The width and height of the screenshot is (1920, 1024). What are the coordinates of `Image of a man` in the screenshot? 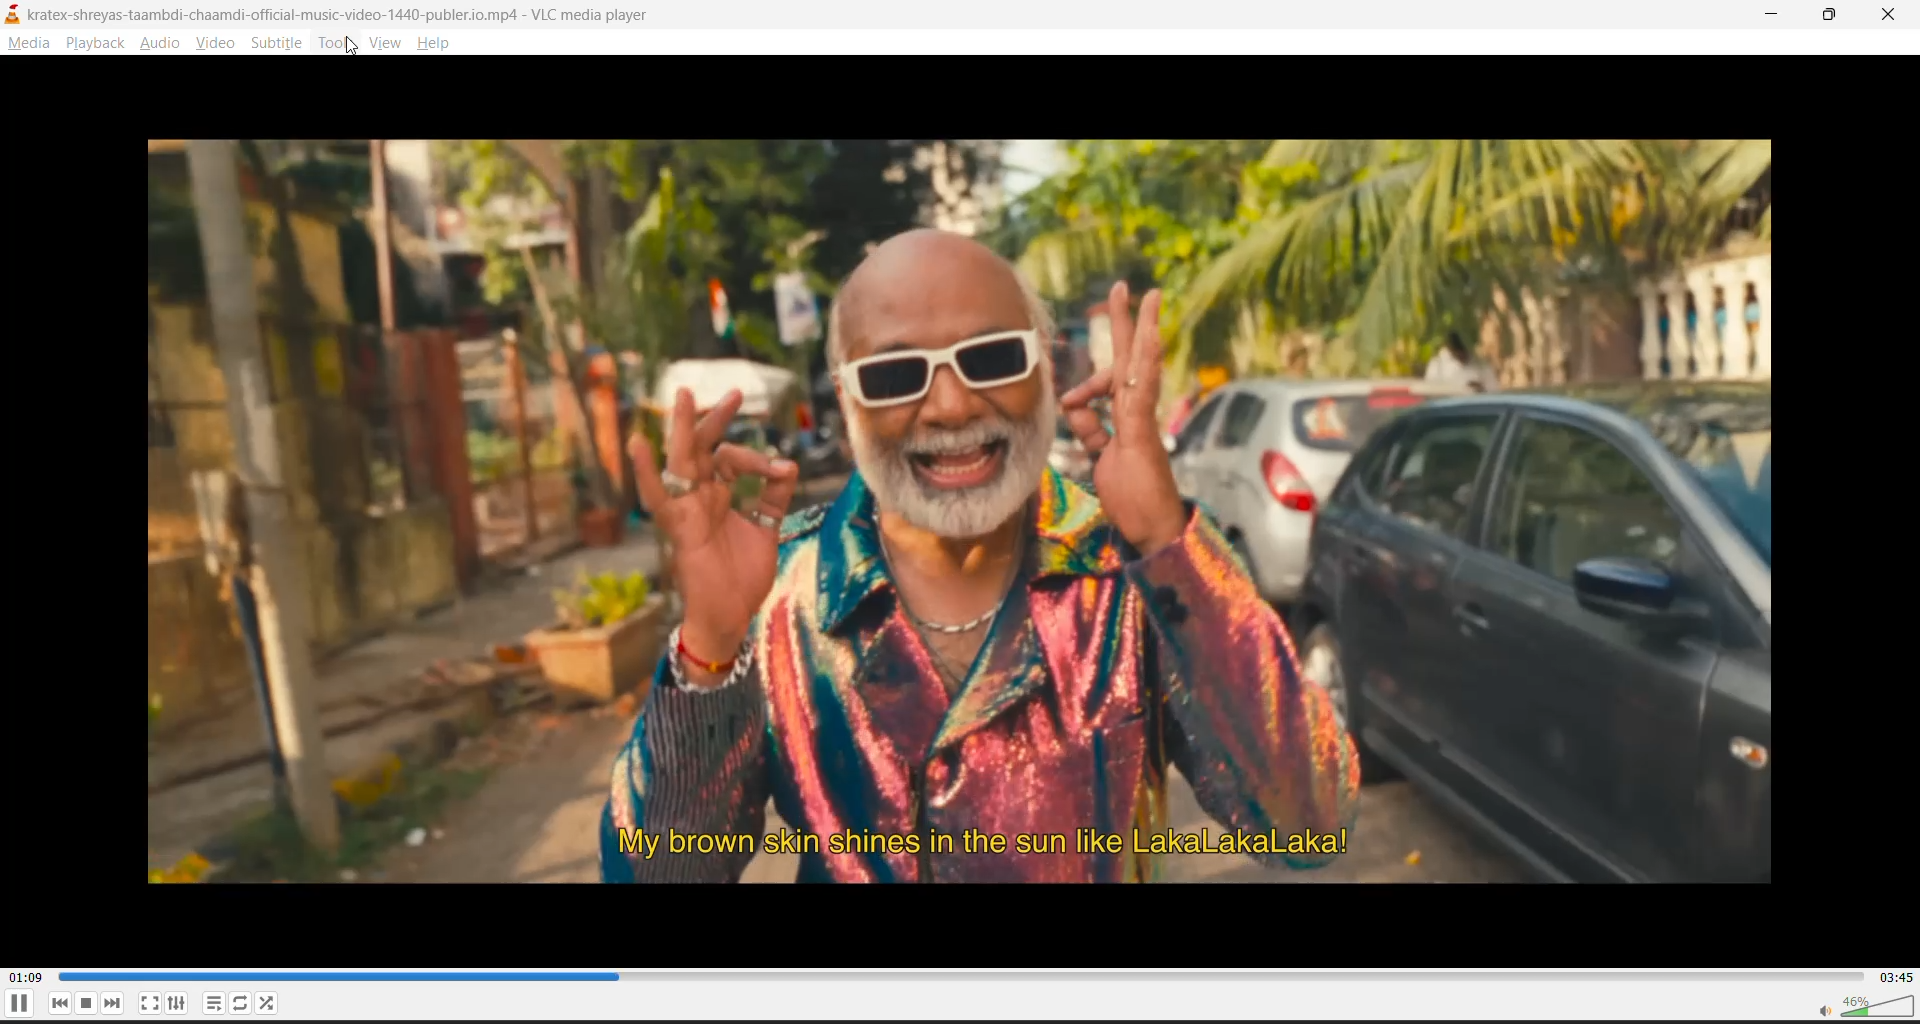 It's located at (967, 438).